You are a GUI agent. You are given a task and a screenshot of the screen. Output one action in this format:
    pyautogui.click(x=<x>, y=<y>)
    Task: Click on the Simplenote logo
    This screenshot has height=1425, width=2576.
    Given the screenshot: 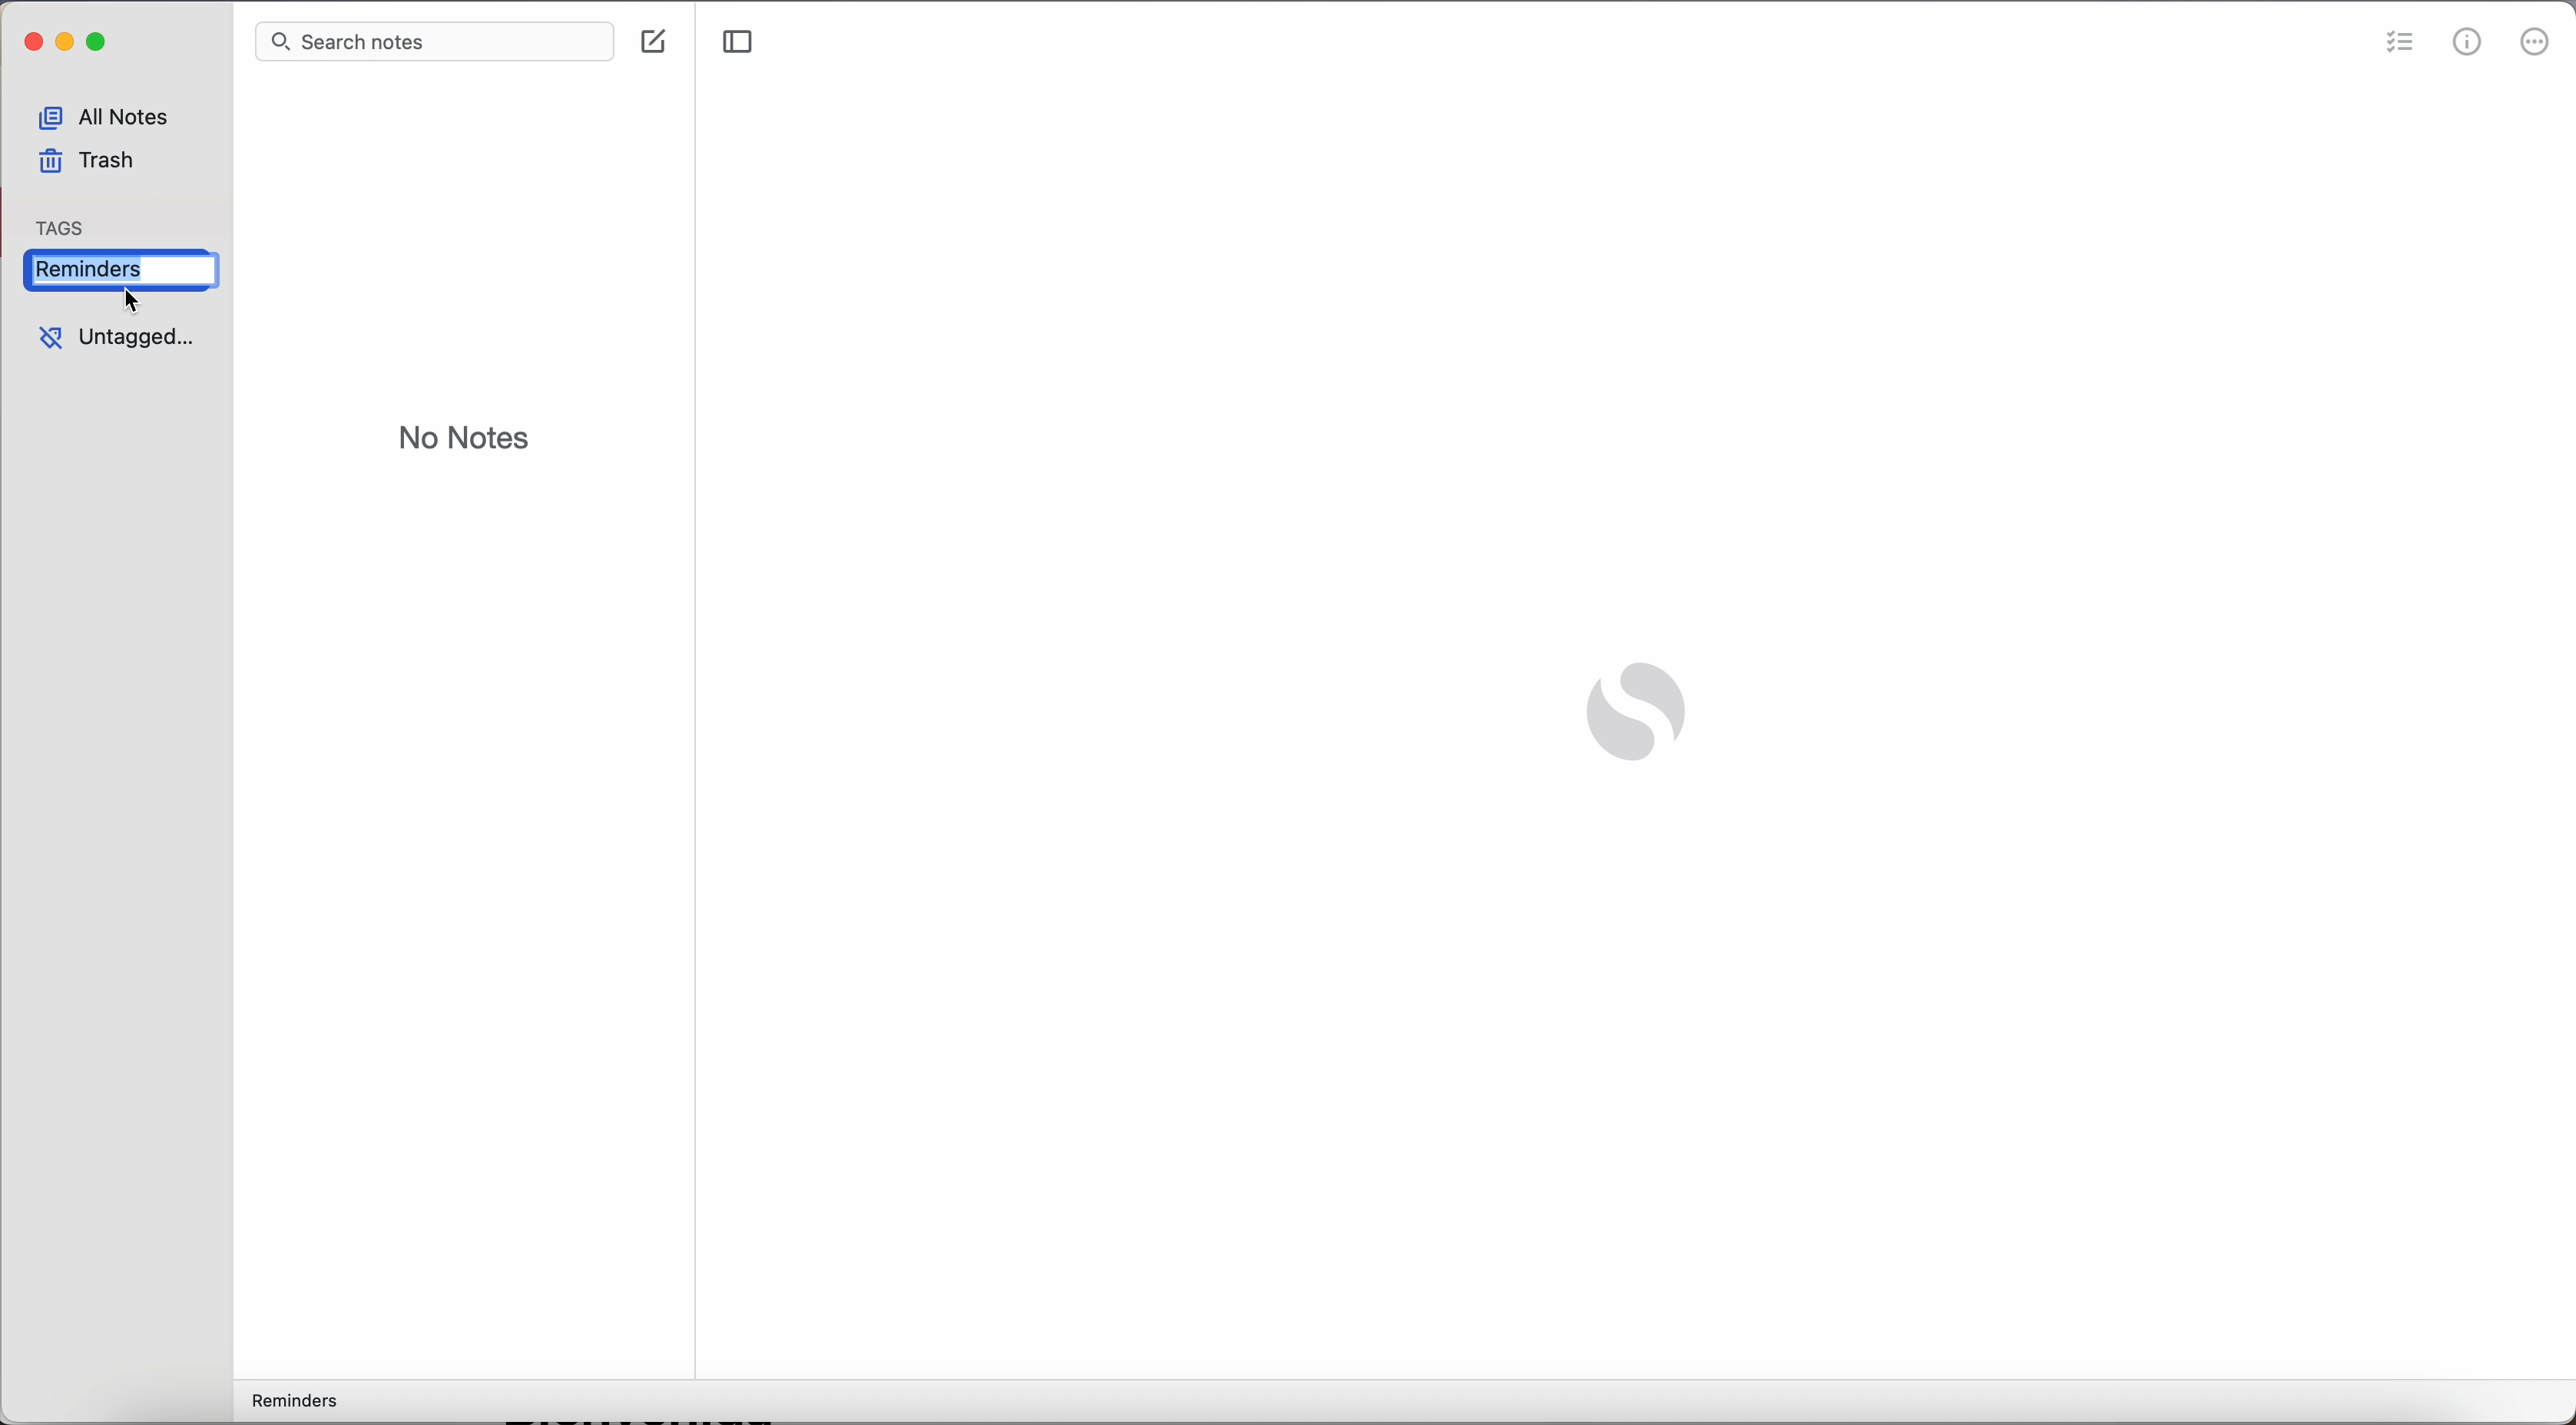 What is the action you would take?
    pyautogui.click(x=1632, y=716)
    